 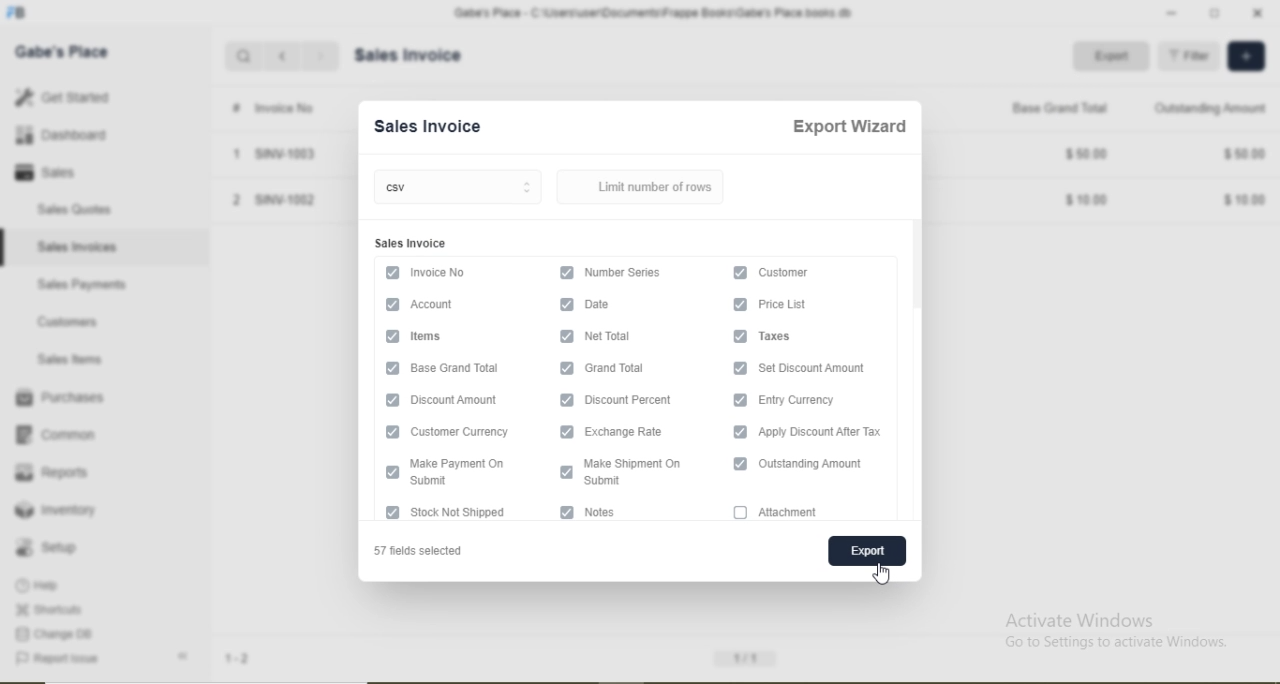 What do you see at coordinates (810, 401) in the screenshot?
I see `Entry Currency` at bounding box center [810, 401].